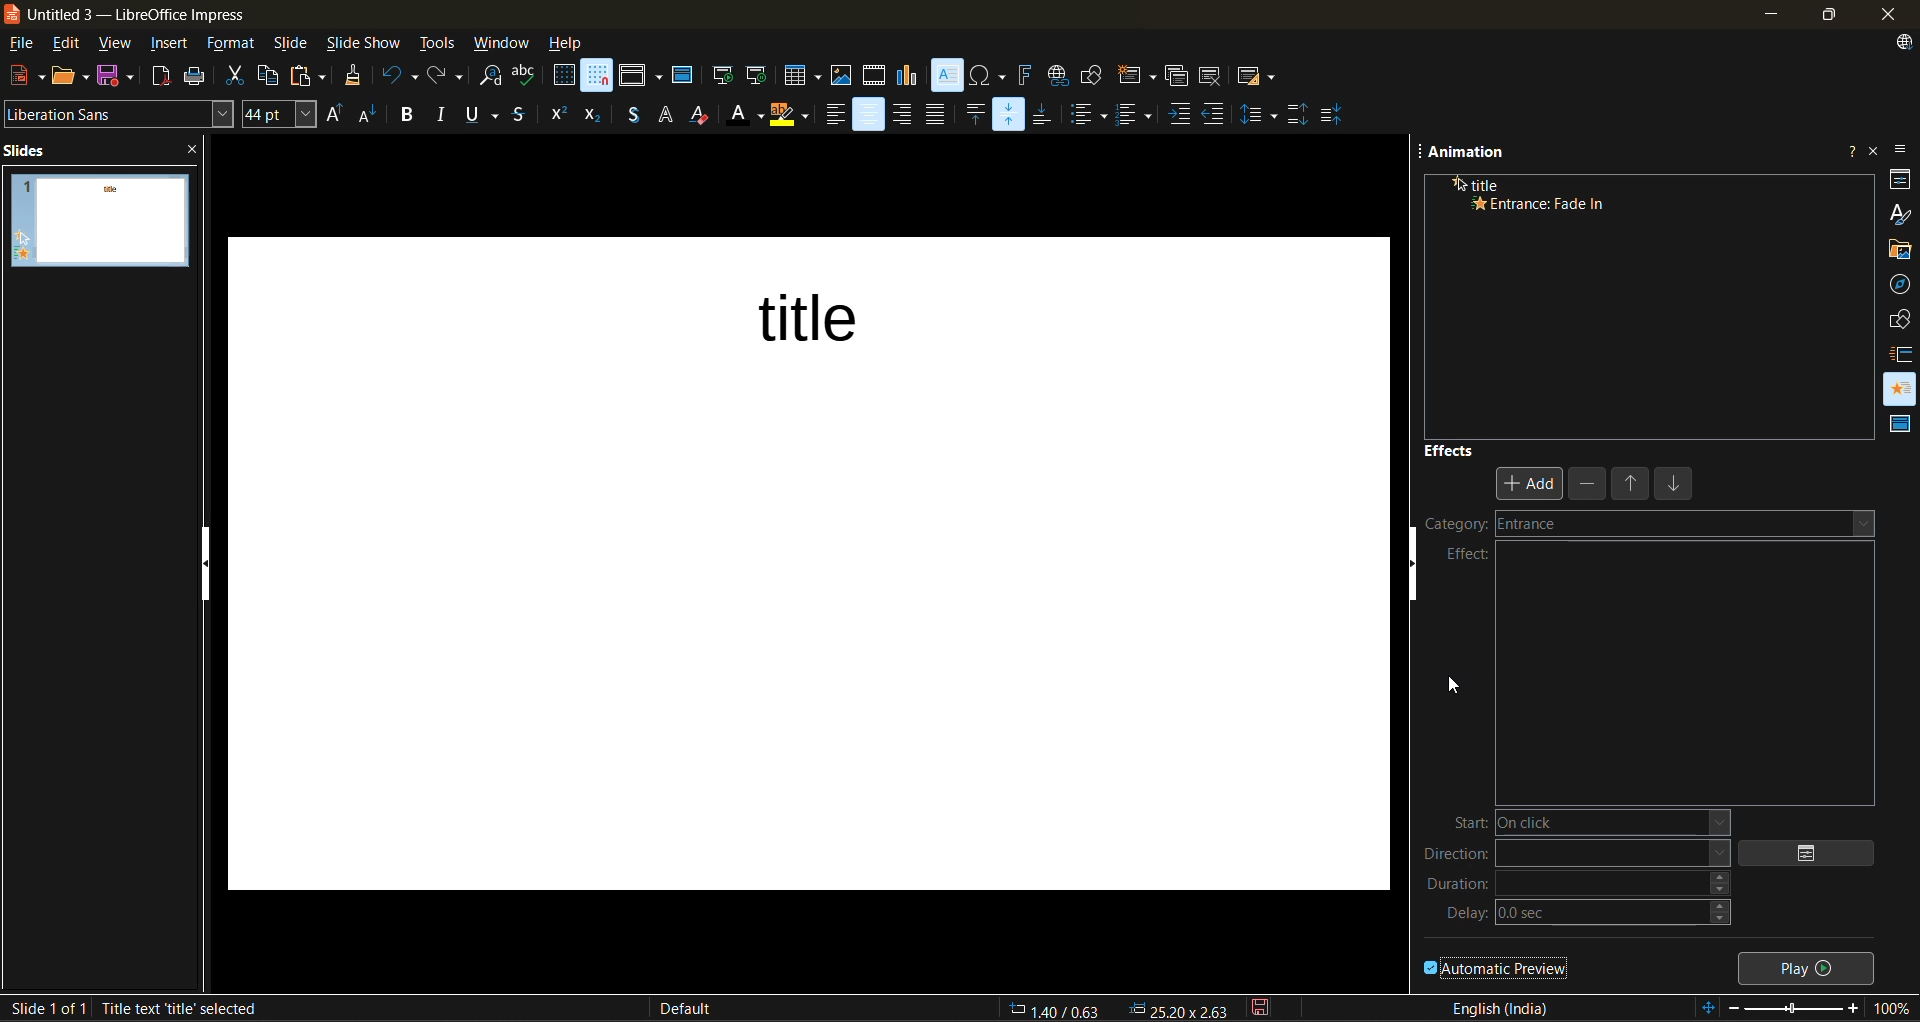 The height and width of the screenshot is (1022, 1920). Describe the element at coordinates (1025, 75) in the screenshot. I see `insert fontwork text` at that location.